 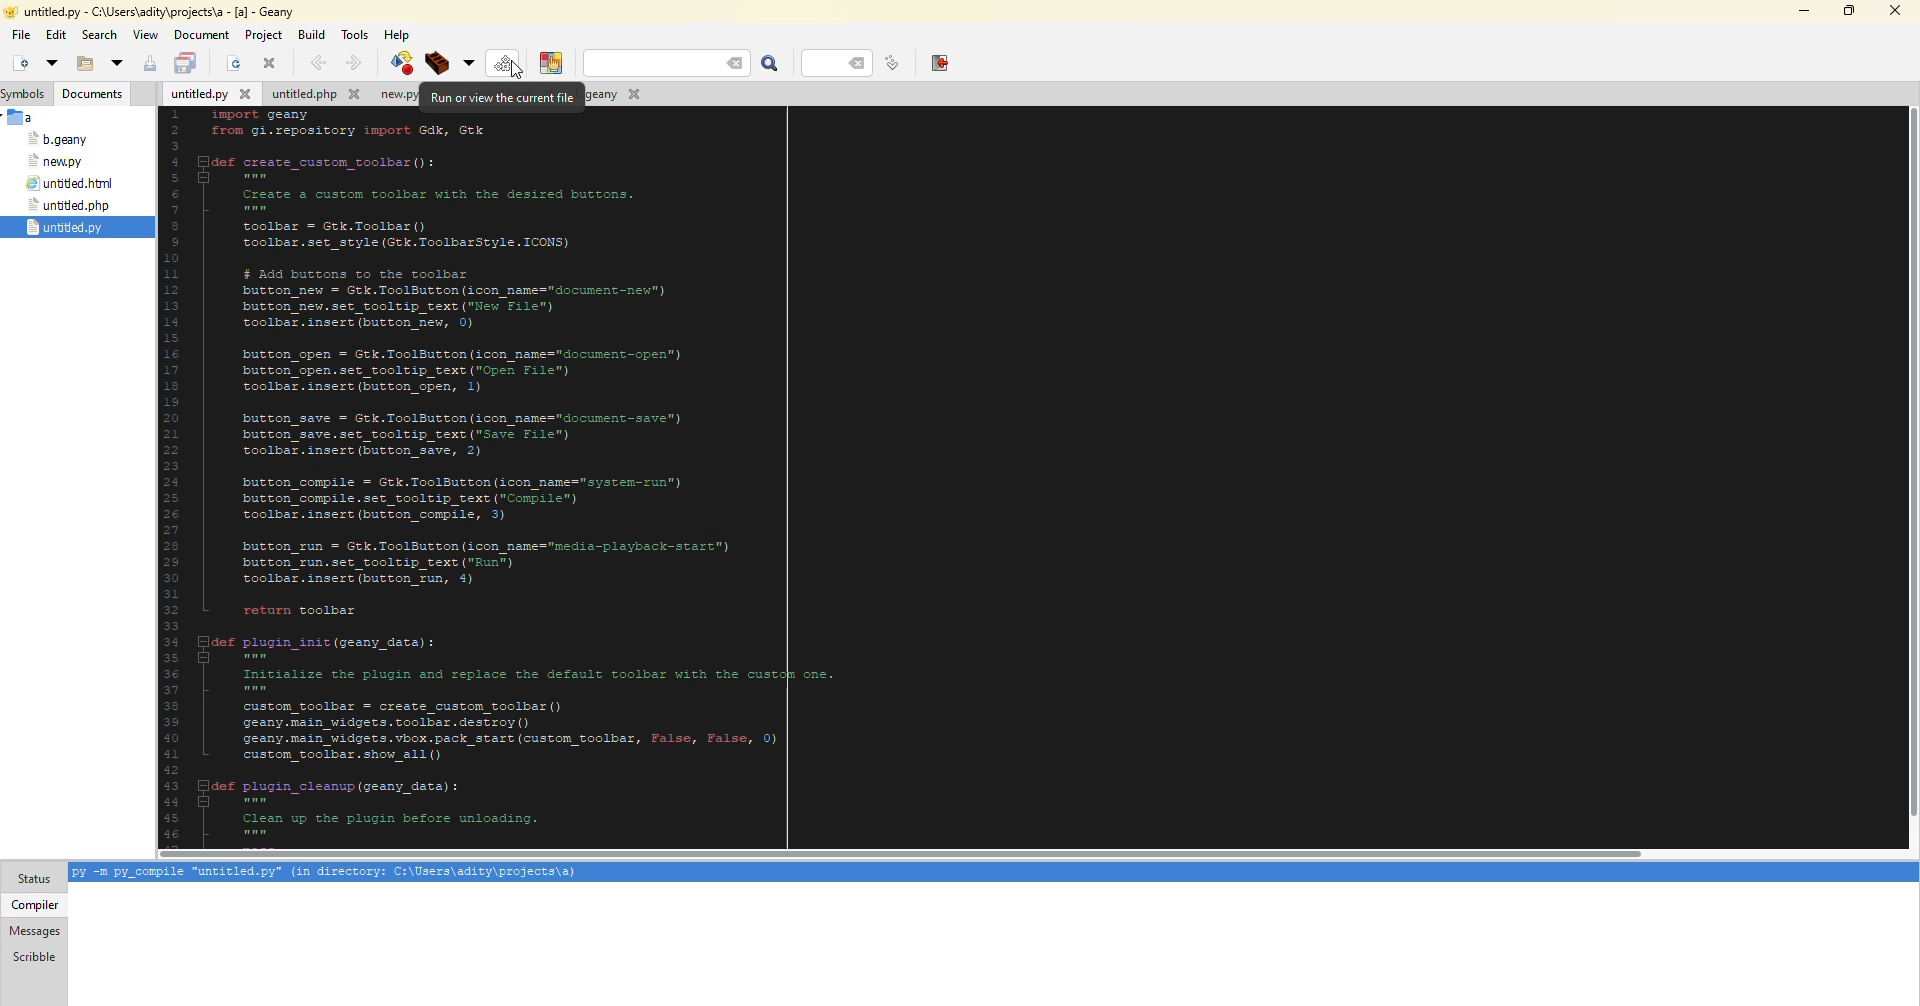 I want to click on search, so click(x=99, y=35).